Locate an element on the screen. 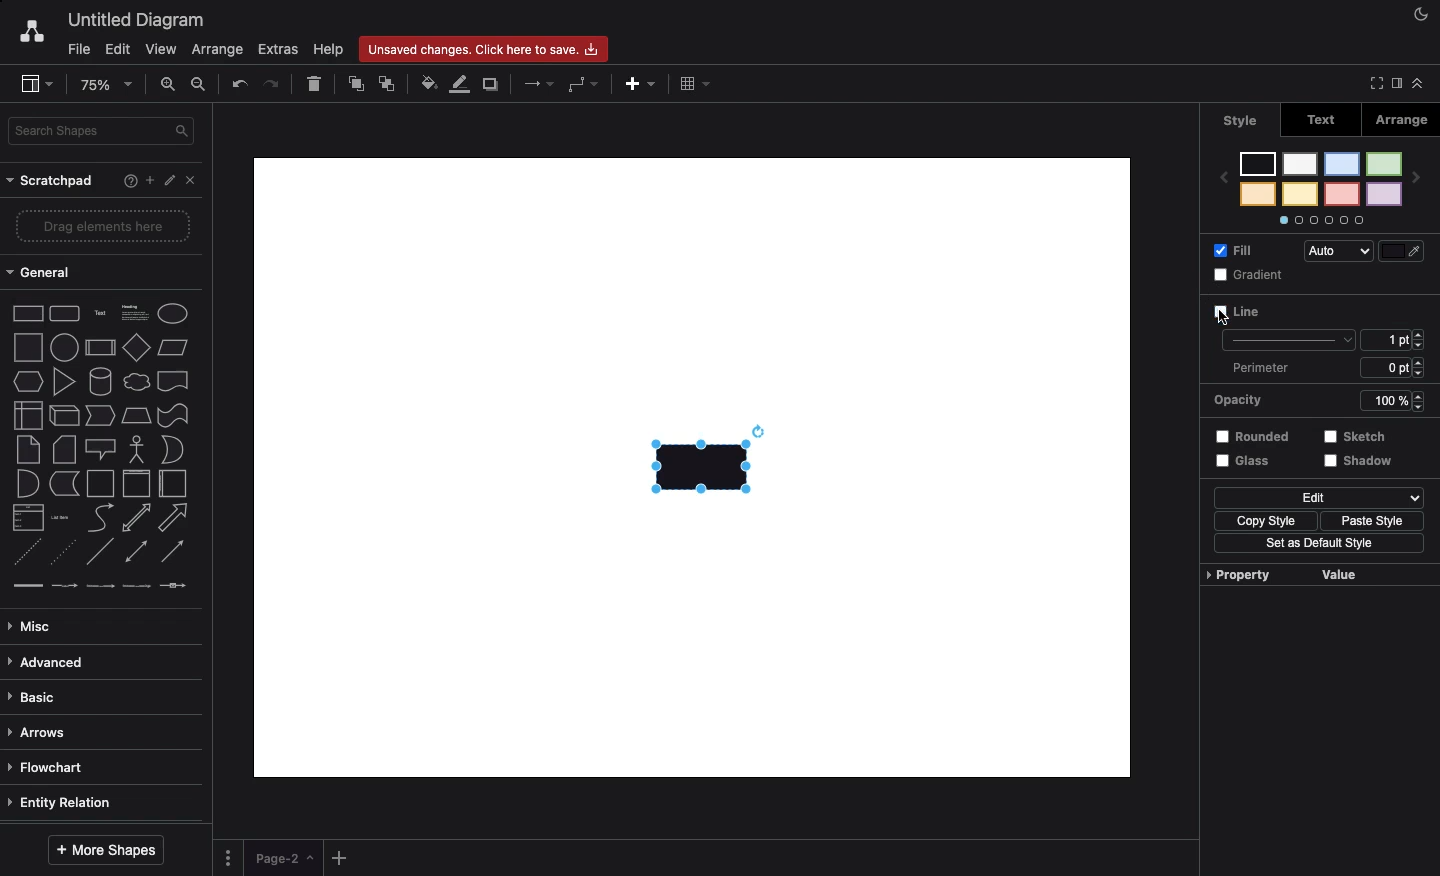  previous is located at coordinates (1222, 176).